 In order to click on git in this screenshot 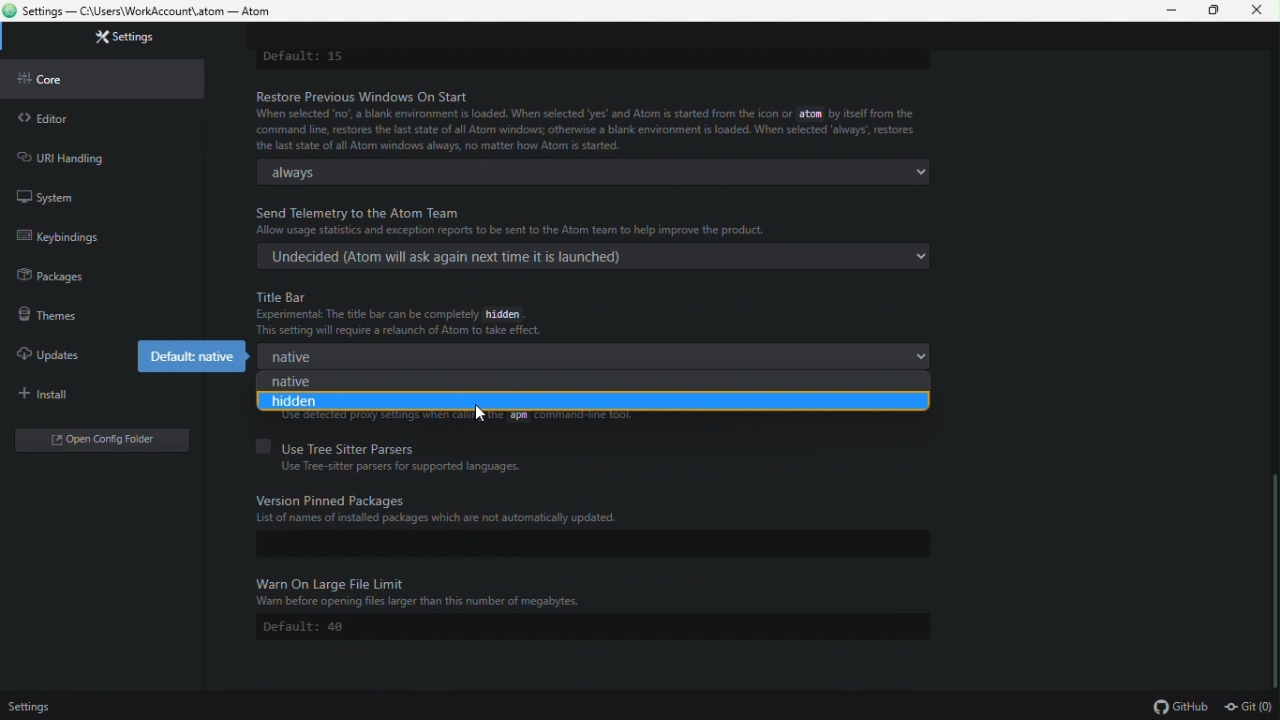, I will do `click(1250, 707)`.